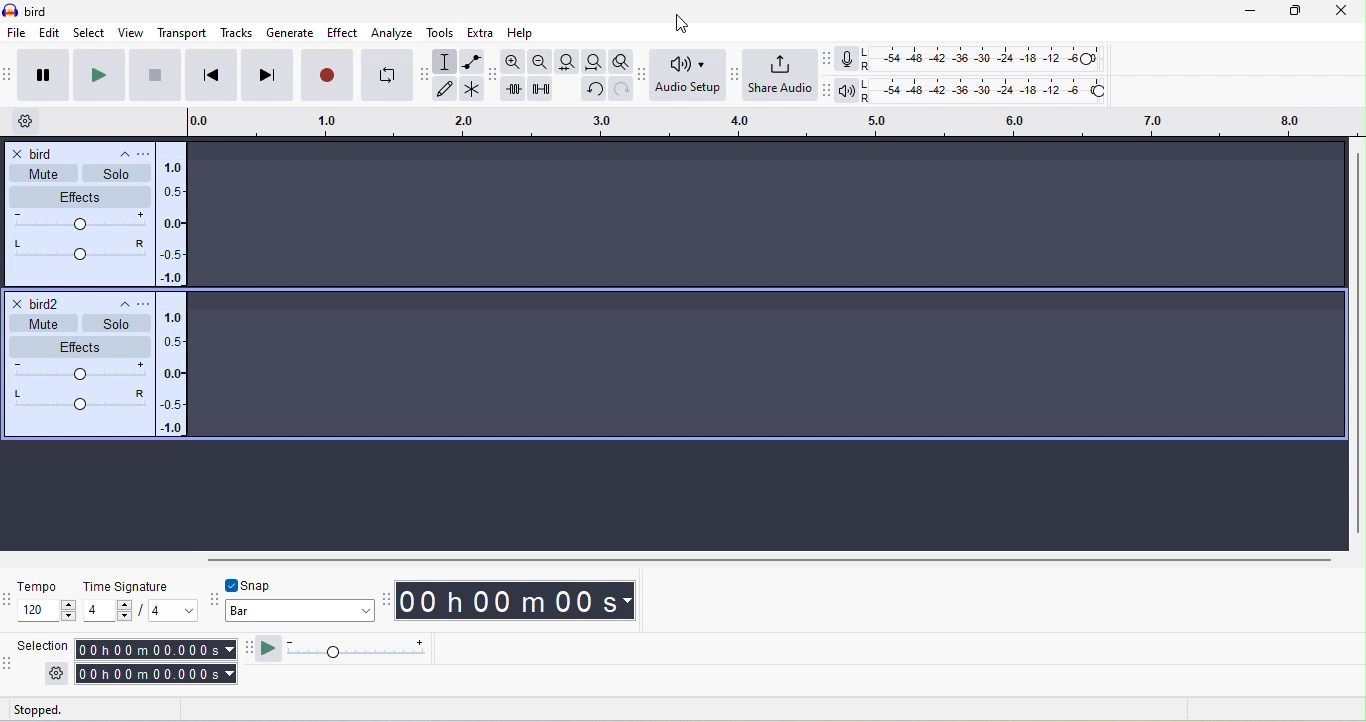  What do you see at coordinates (82, 370) in the screenshot?
I see `volume` at bounding box center [82, 370].